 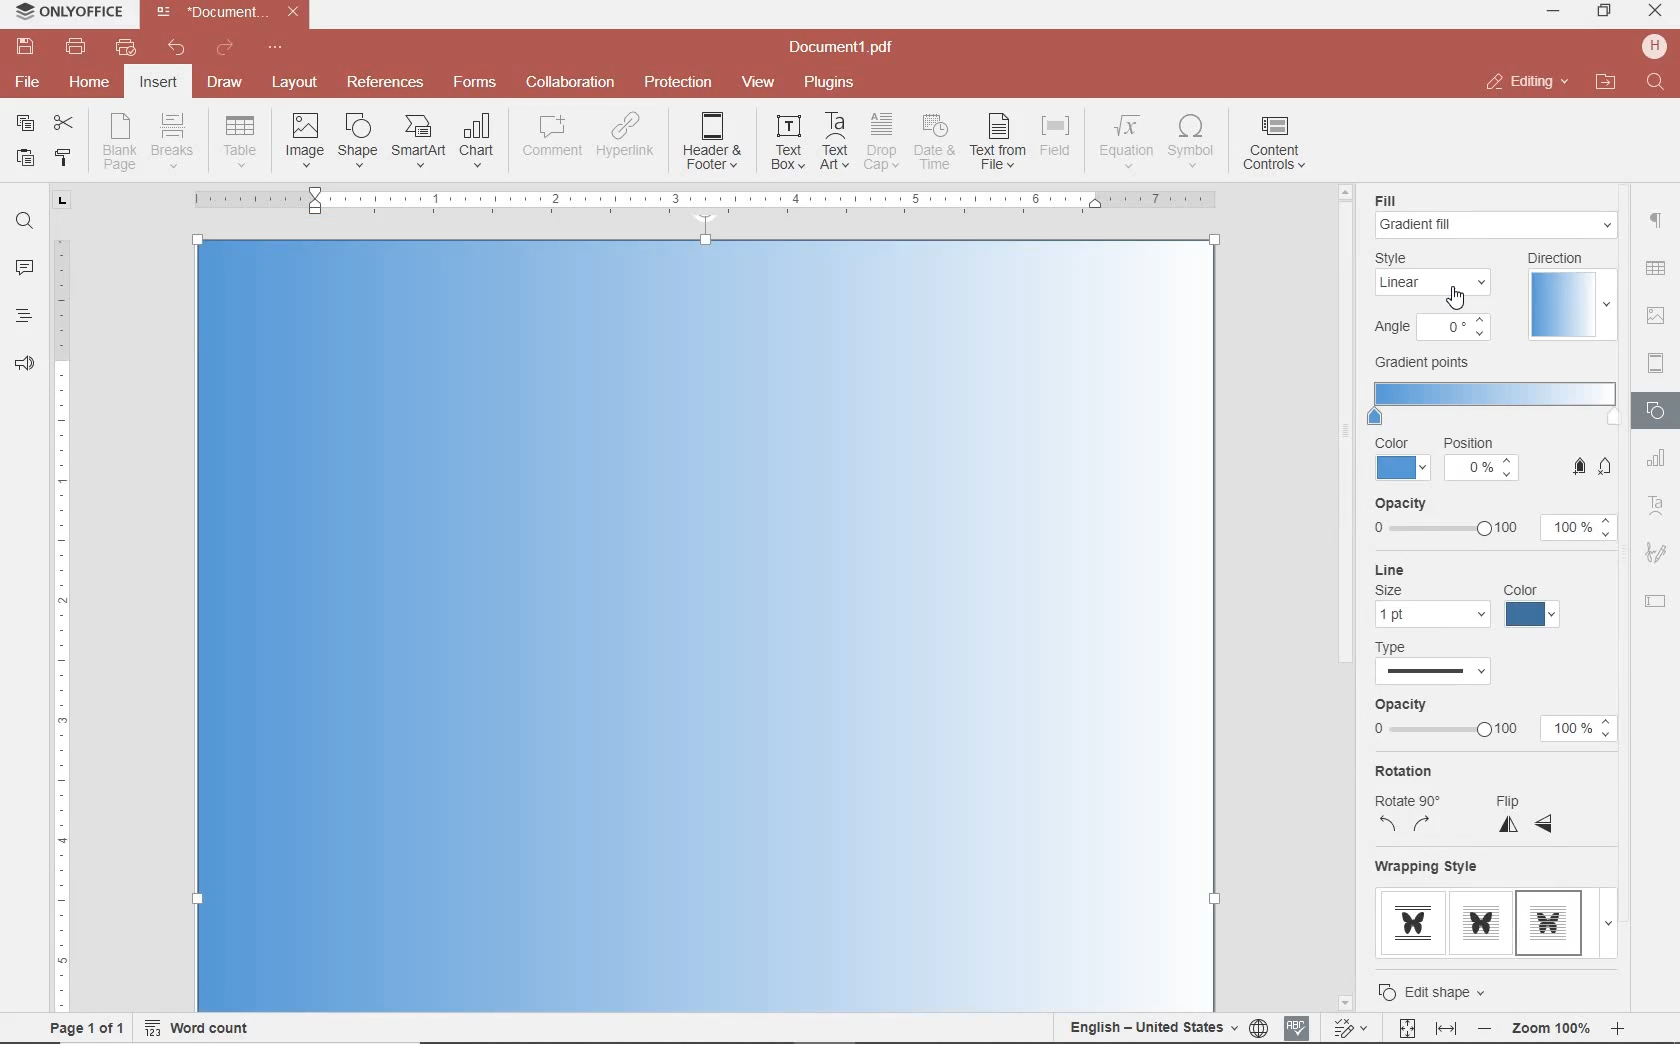 I want to click on , so click(x=1654, y=270).